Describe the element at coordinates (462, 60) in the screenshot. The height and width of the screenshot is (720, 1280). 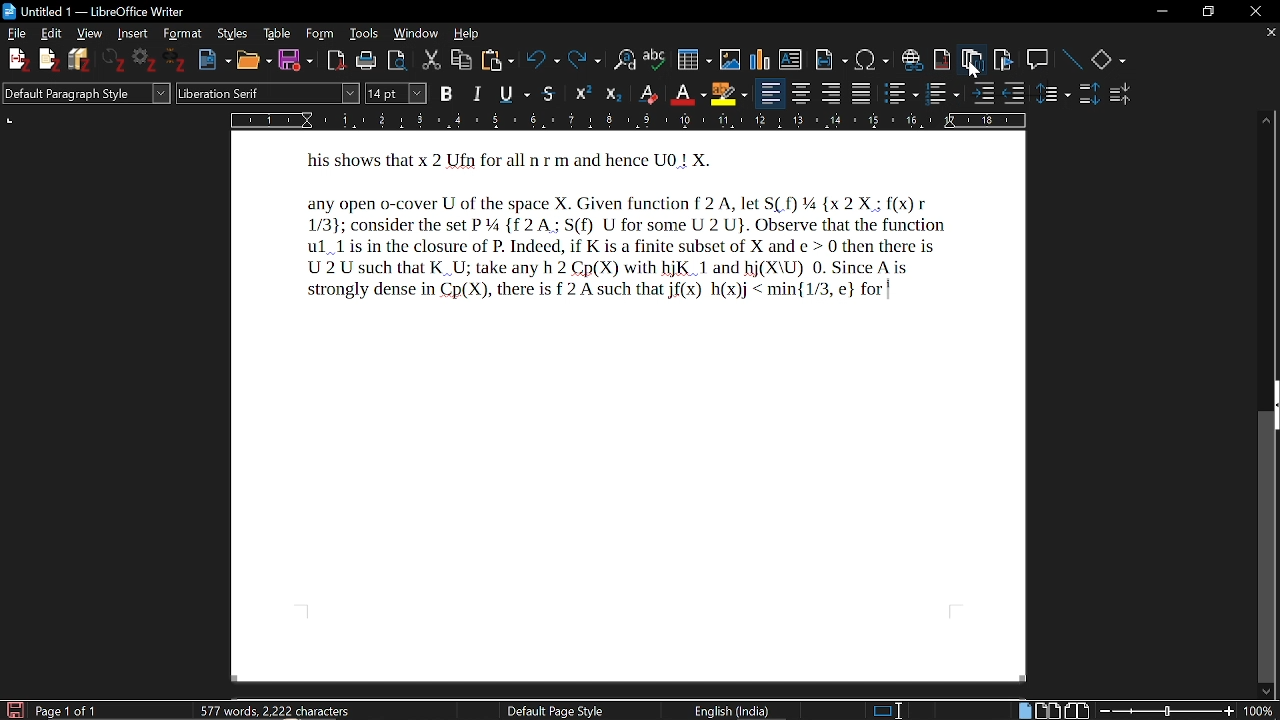
I see `Copy` at that location.